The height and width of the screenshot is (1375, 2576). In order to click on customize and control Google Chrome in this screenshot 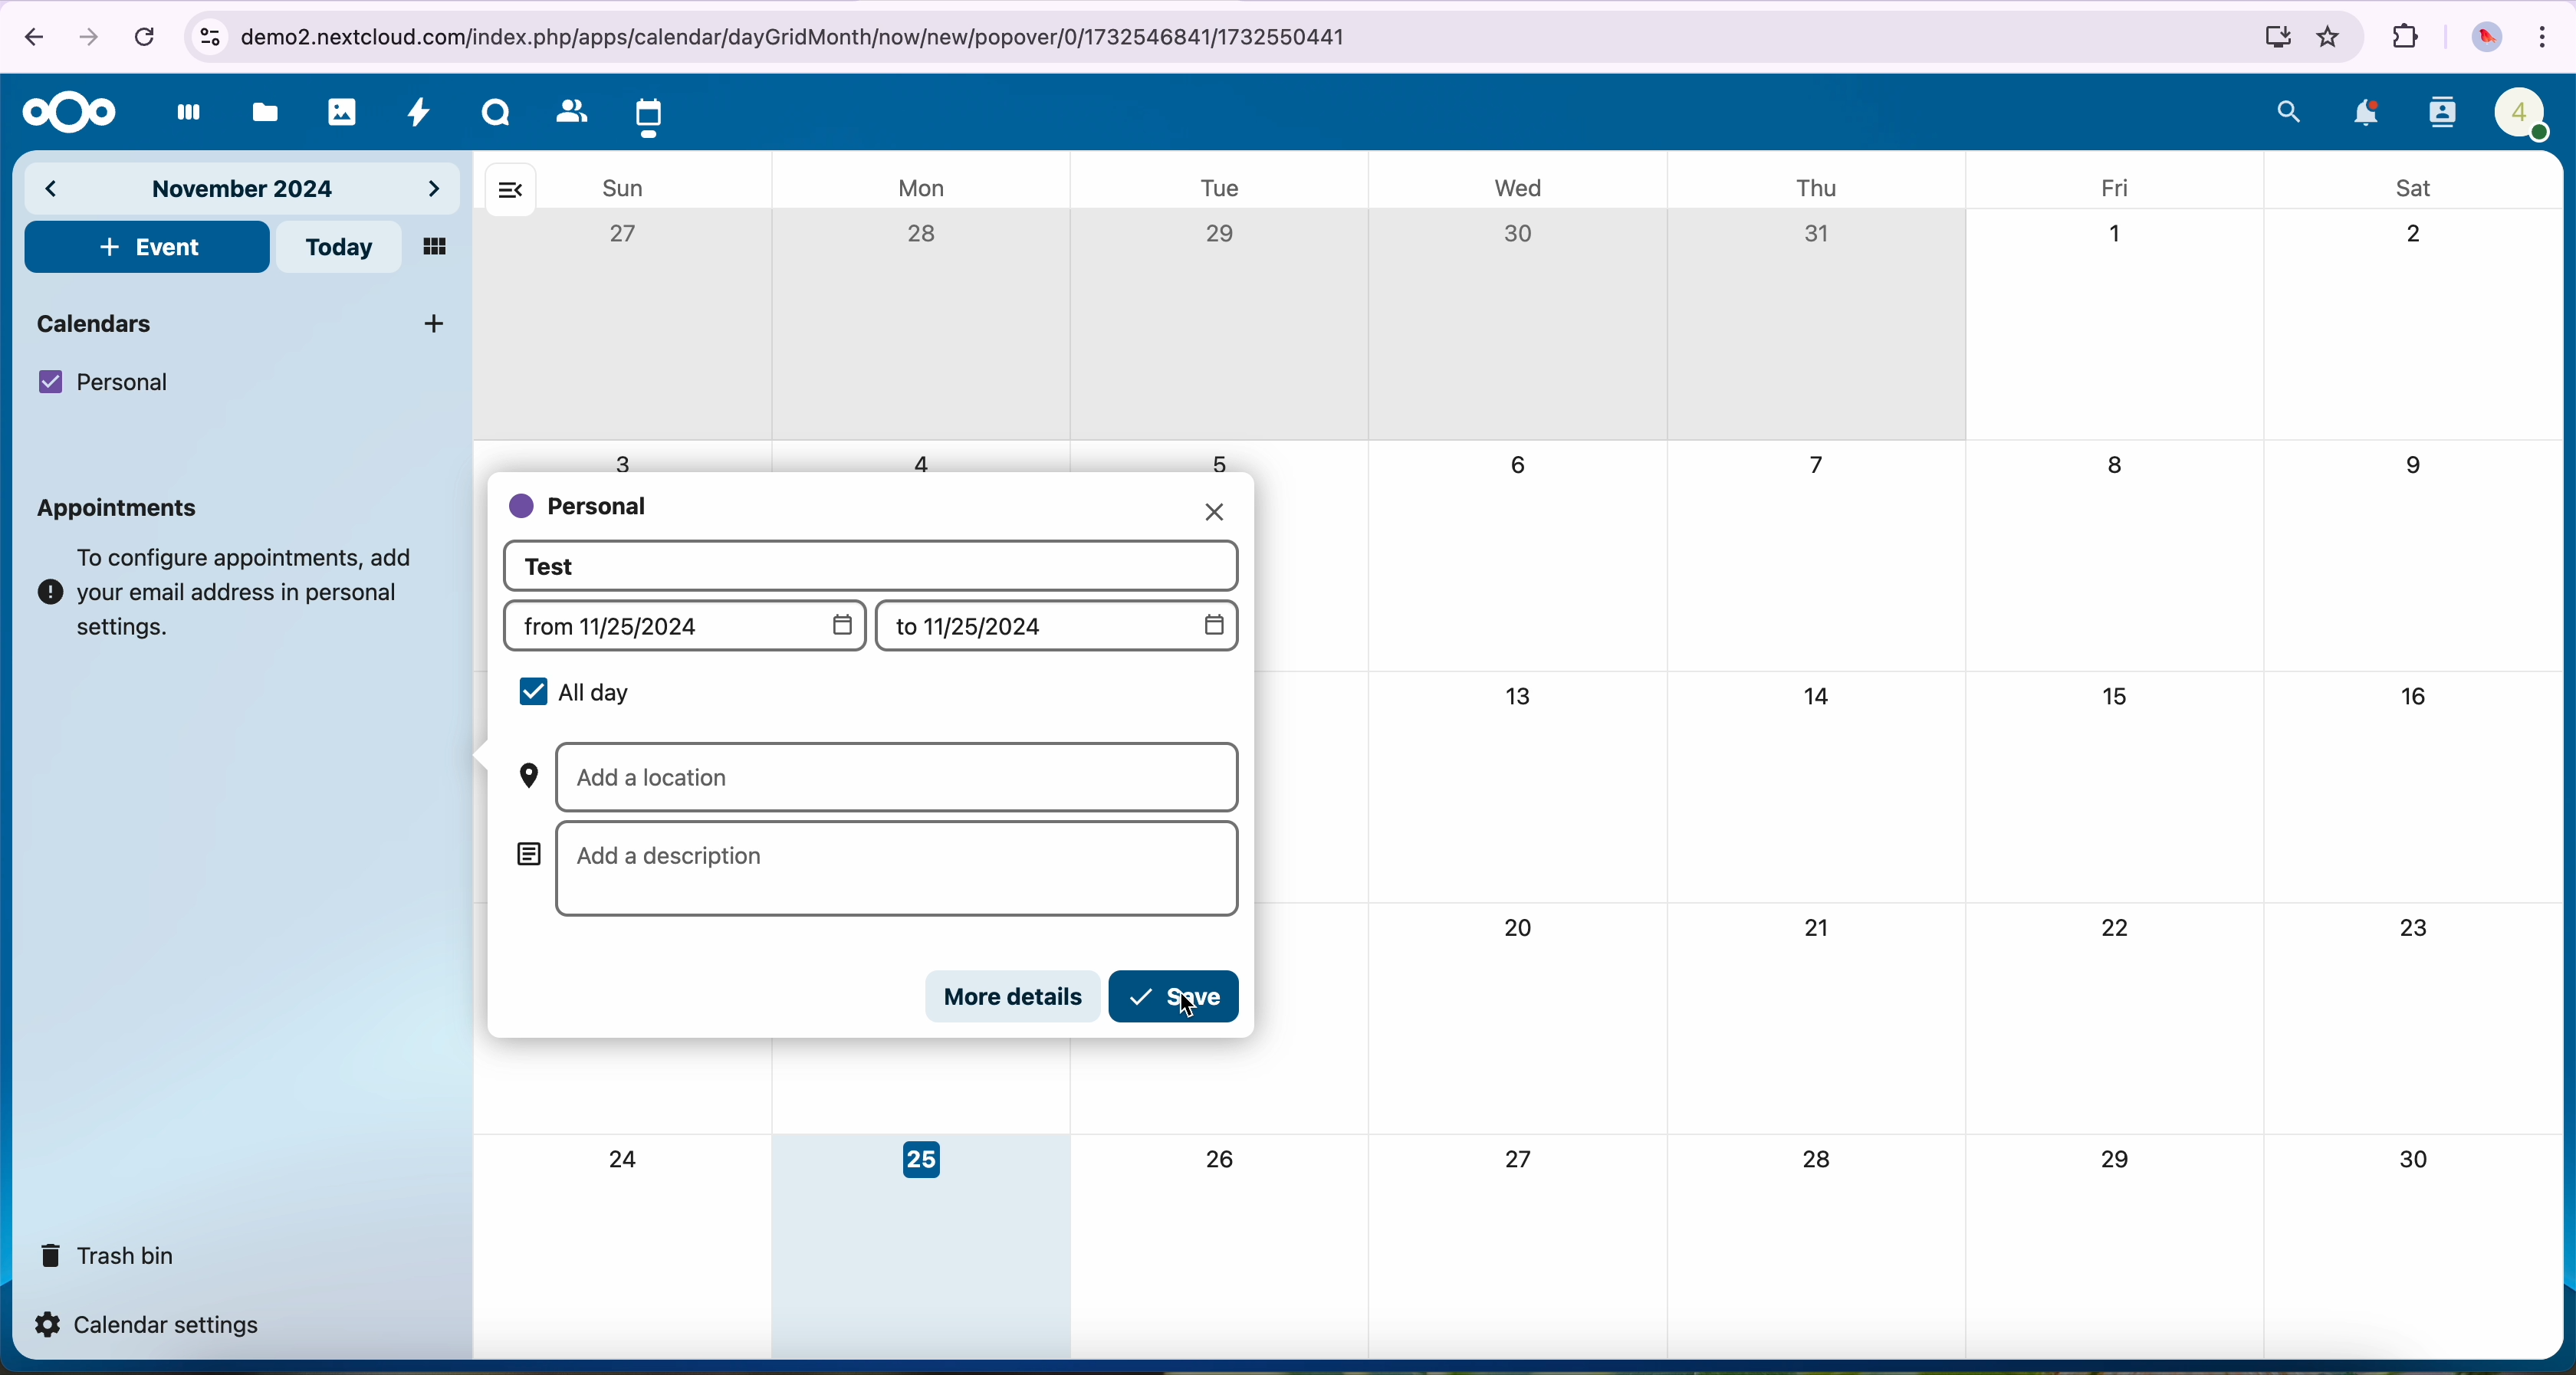, I will do `click(2545, 35)`.